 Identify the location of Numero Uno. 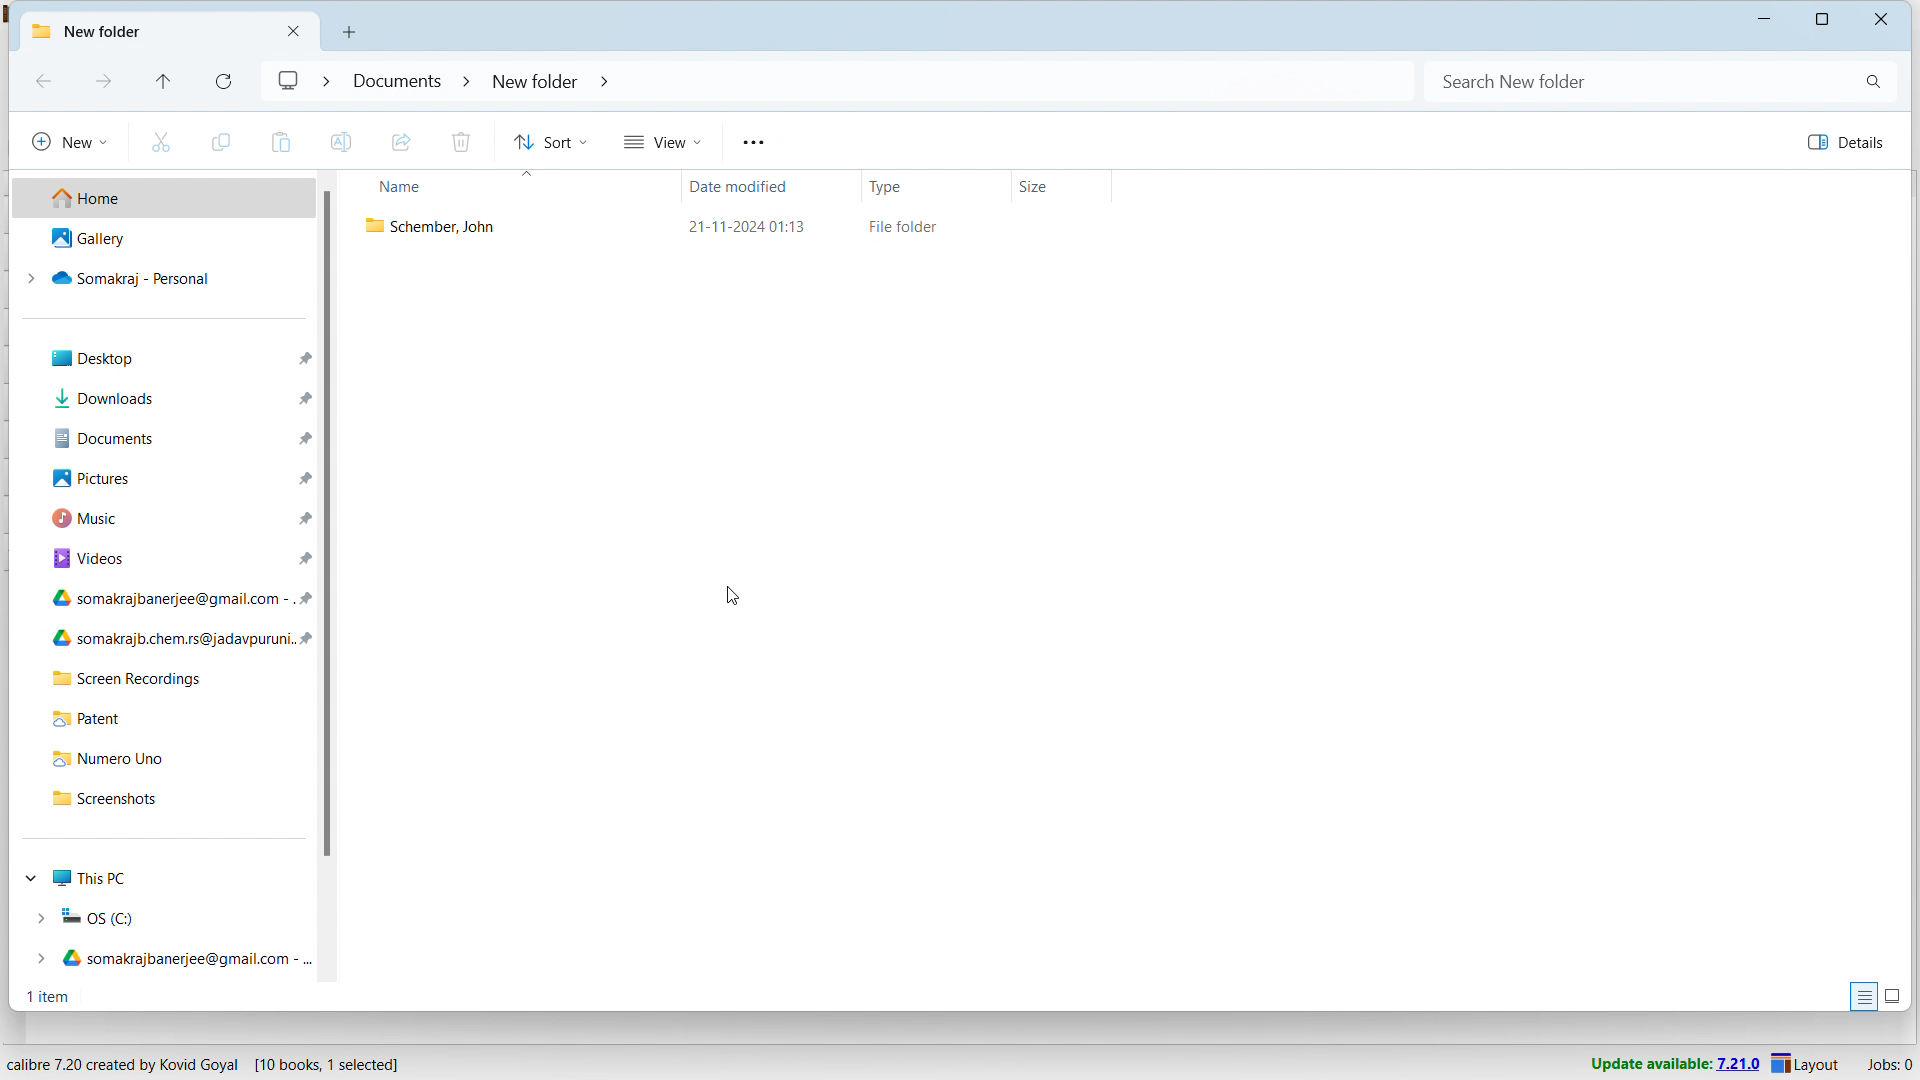
(116, 759).